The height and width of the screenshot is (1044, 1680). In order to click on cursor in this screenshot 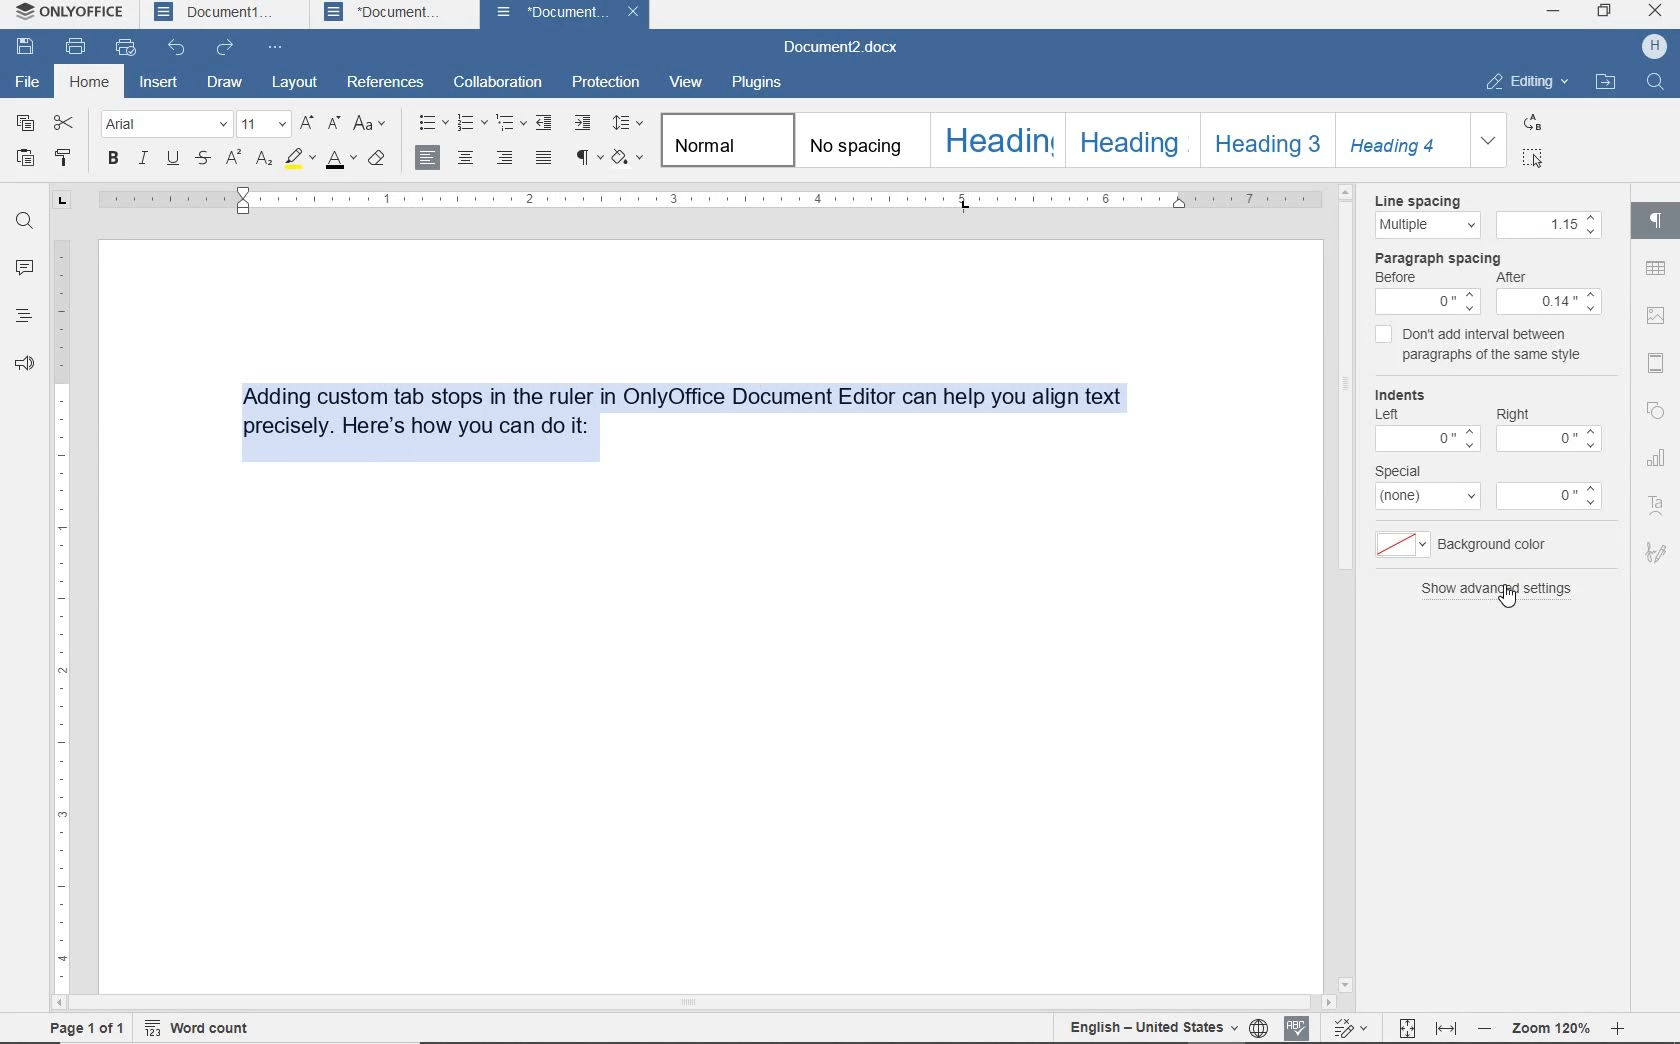, I will do `click(1540, 163)`.